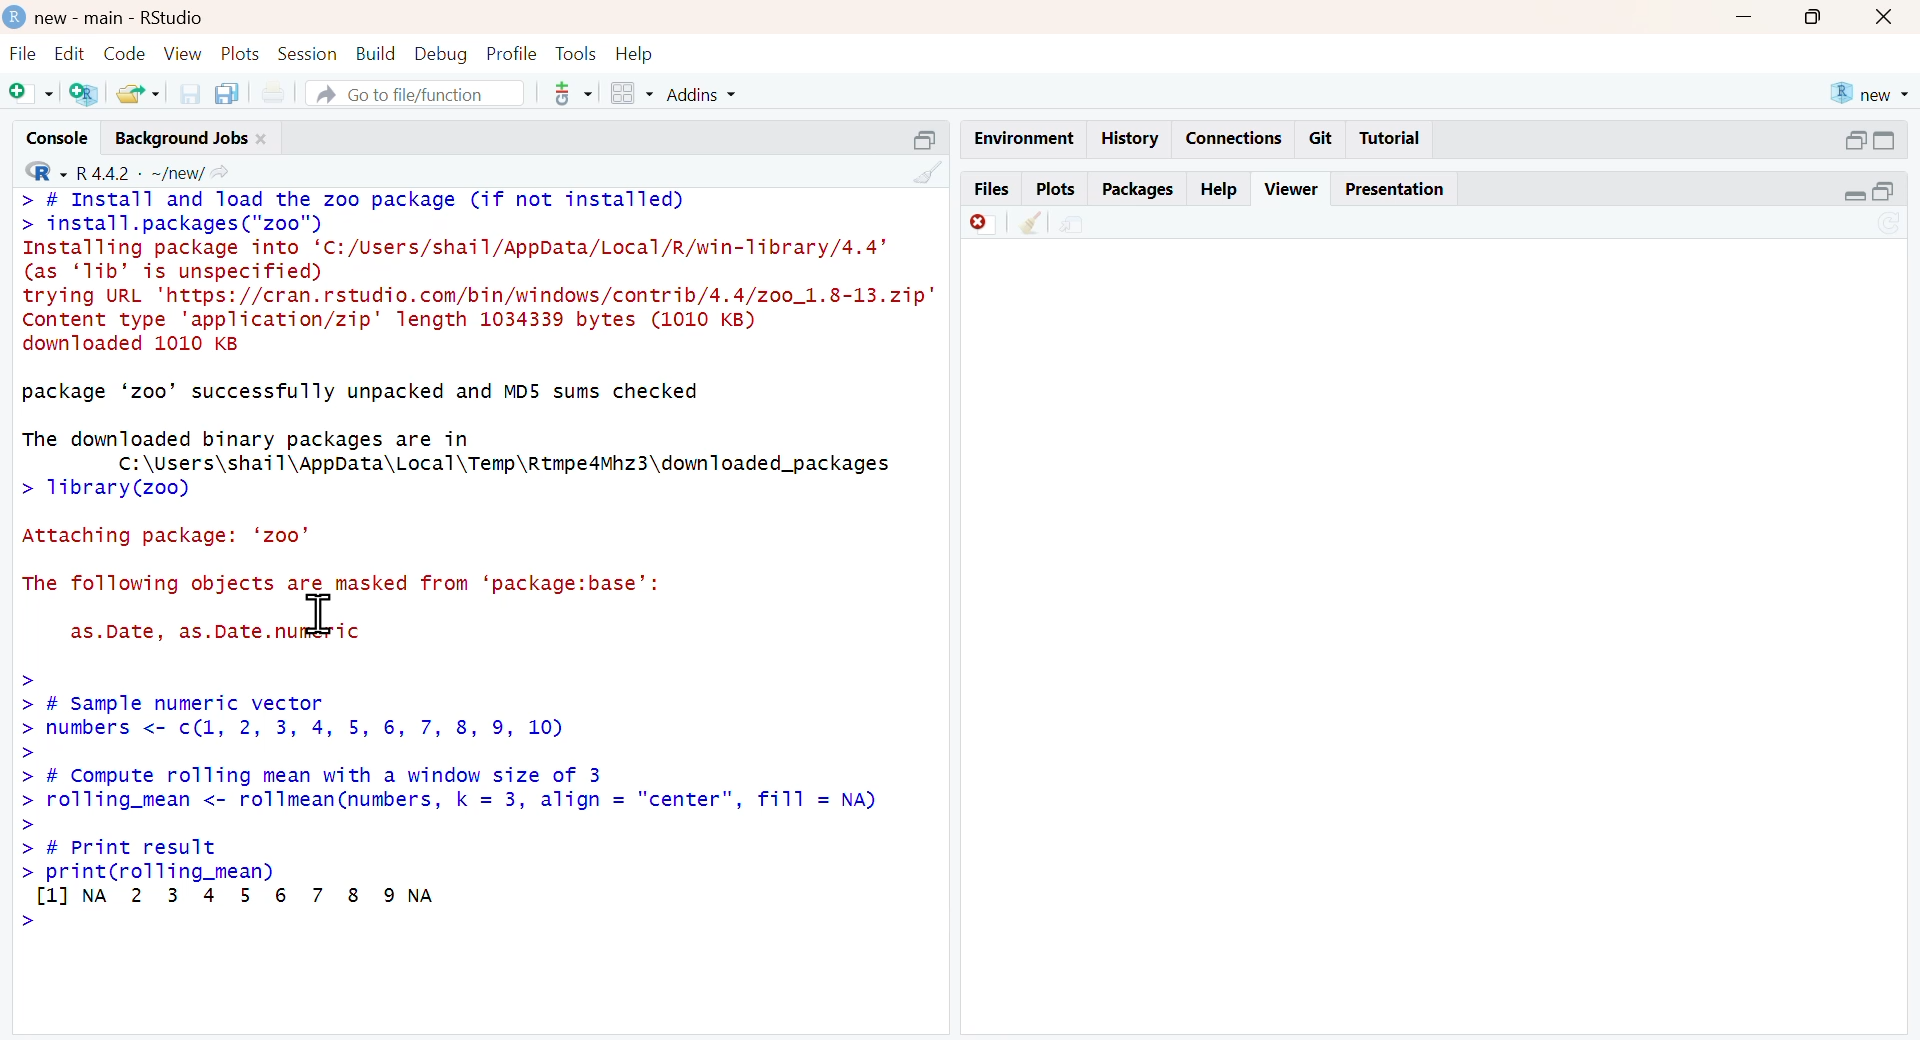  What do you see at coordinates (1883, 191) in the screenshot?
I see `open in separate window` at bounding box center [1883, 191].